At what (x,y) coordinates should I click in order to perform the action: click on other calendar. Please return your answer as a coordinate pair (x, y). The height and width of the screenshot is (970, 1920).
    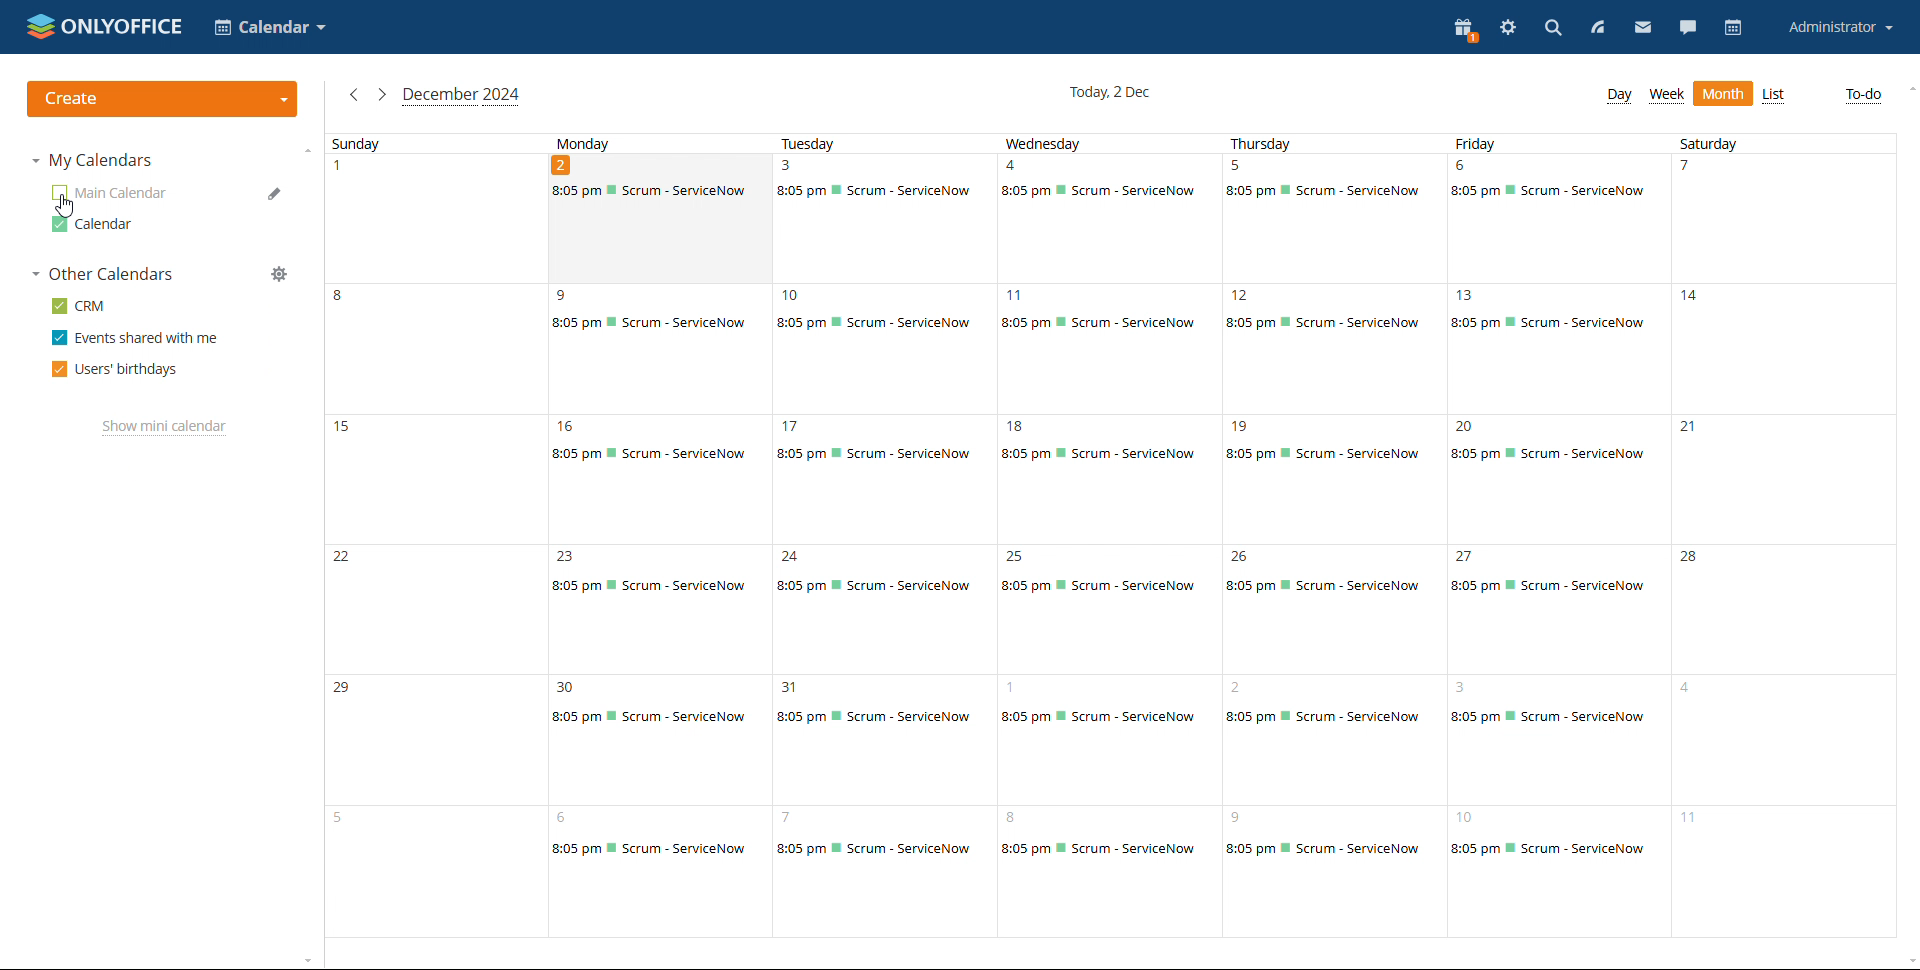
    Looking at the image, I should click on (105, 225).